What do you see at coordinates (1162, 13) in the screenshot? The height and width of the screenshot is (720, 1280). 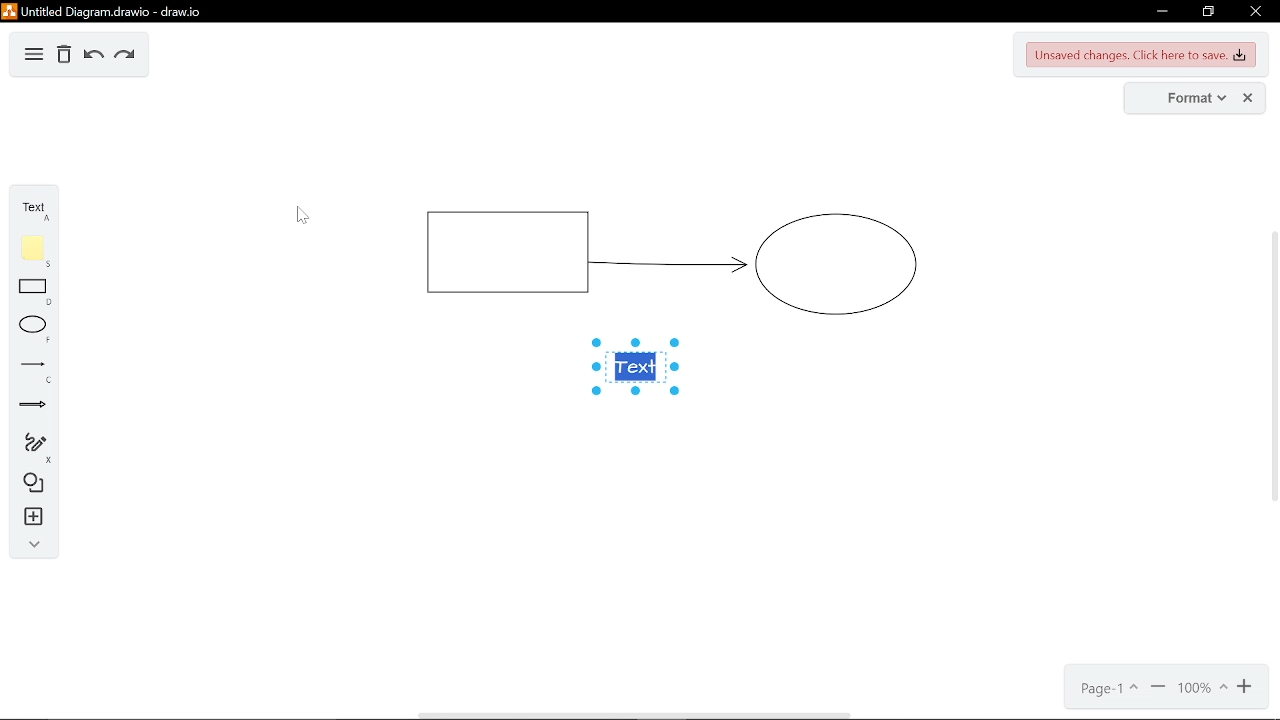 I see `minimize` at bounding box center [1162, 13].